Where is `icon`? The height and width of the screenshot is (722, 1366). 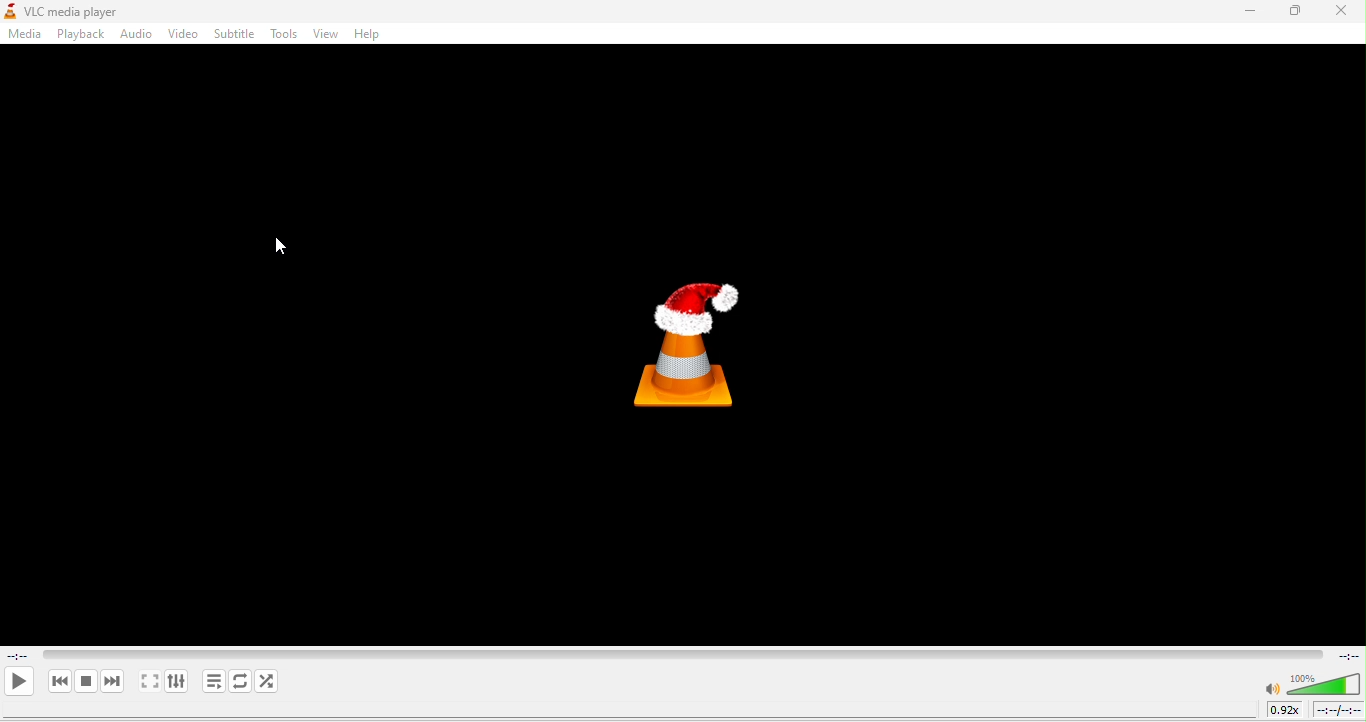 icon is located at coordinates (10, 11).